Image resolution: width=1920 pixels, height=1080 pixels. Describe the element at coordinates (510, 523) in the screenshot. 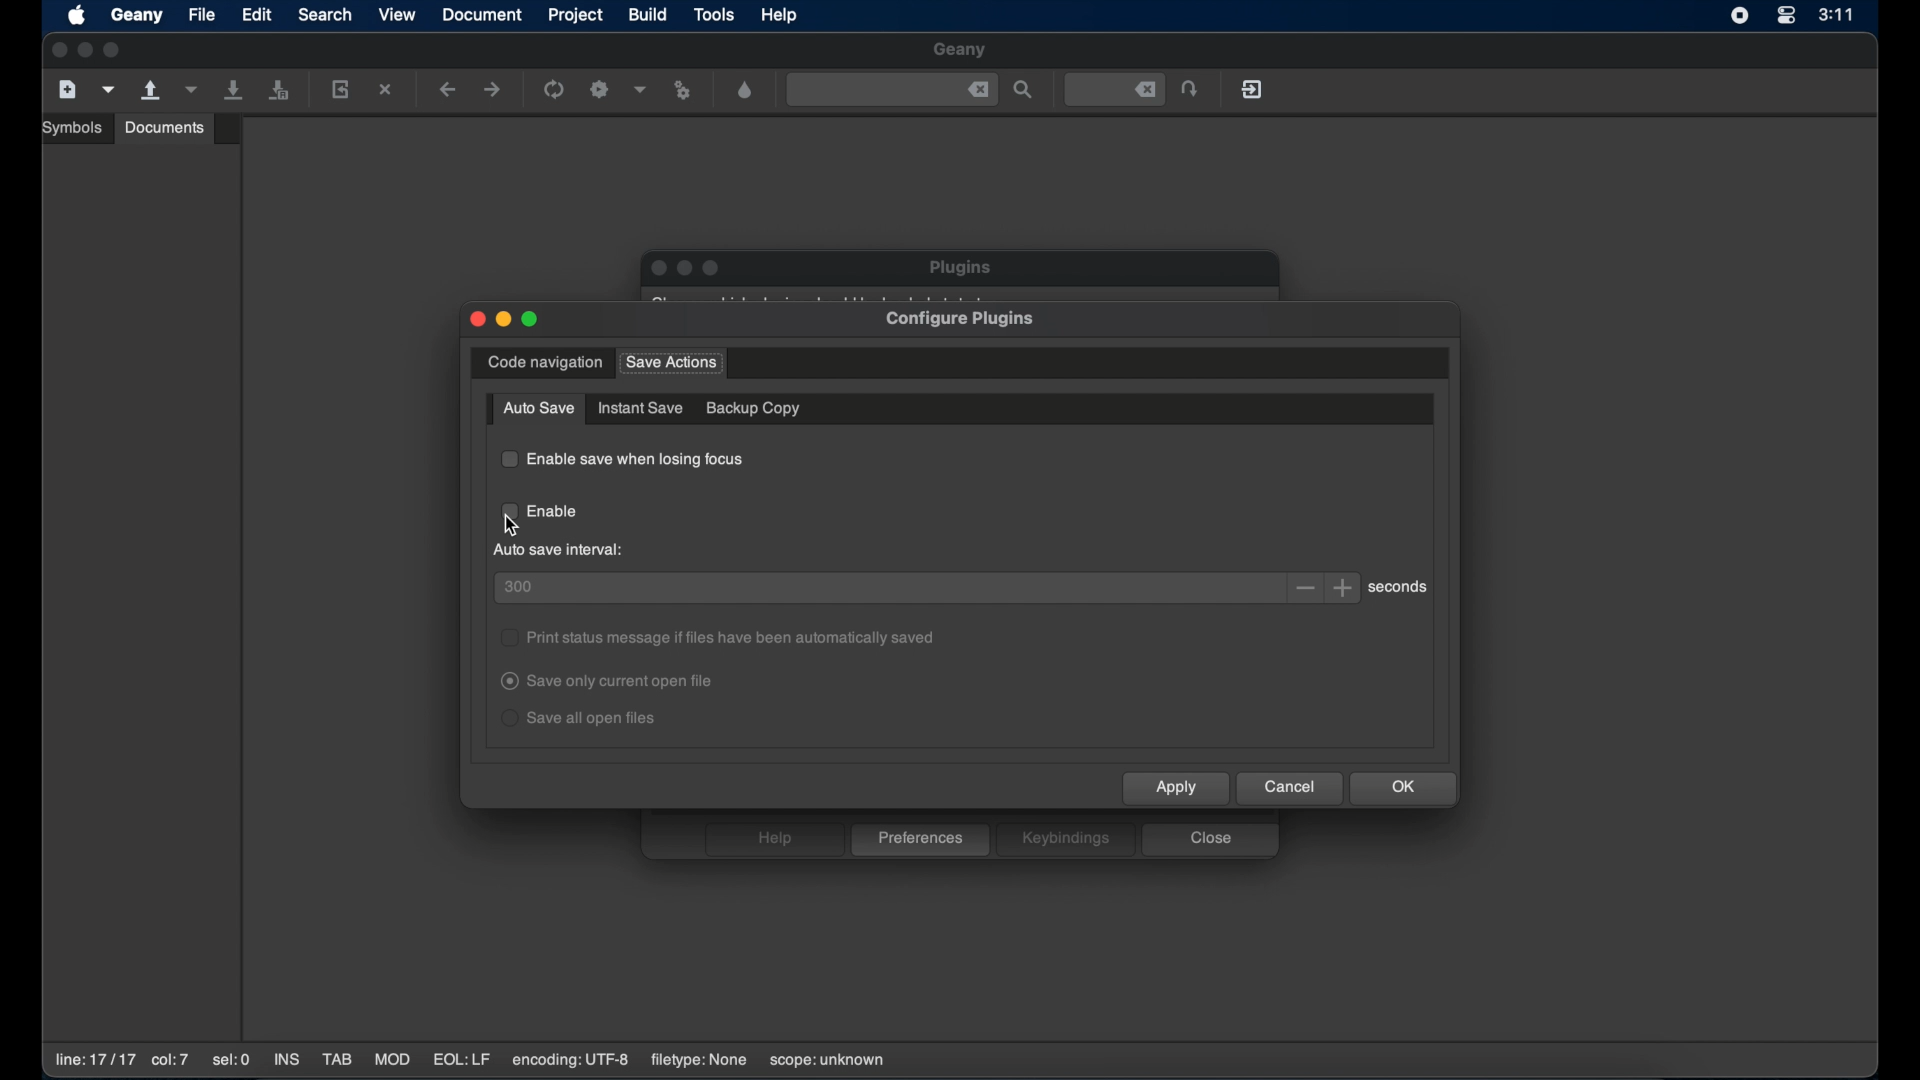

I see `cursor` at that location.